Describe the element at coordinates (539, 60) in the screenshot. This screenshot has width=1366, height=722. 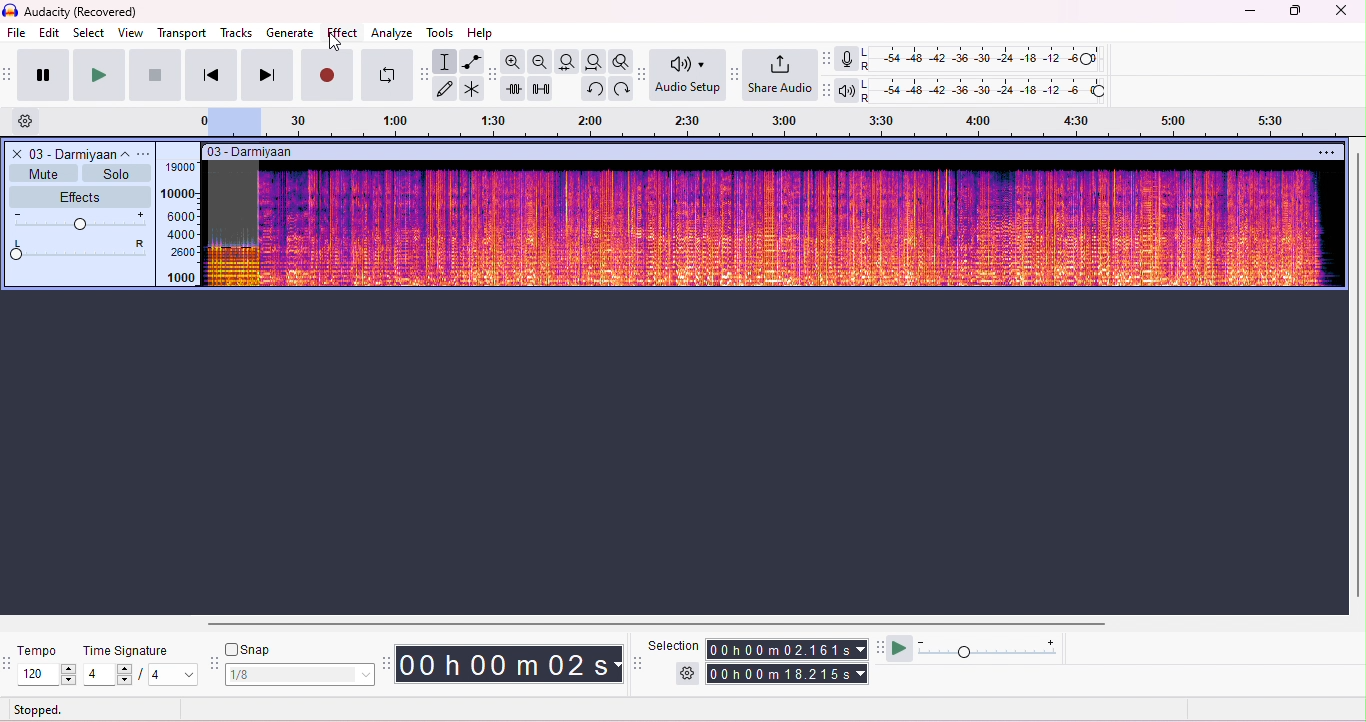
I see `zoom out` at that location.